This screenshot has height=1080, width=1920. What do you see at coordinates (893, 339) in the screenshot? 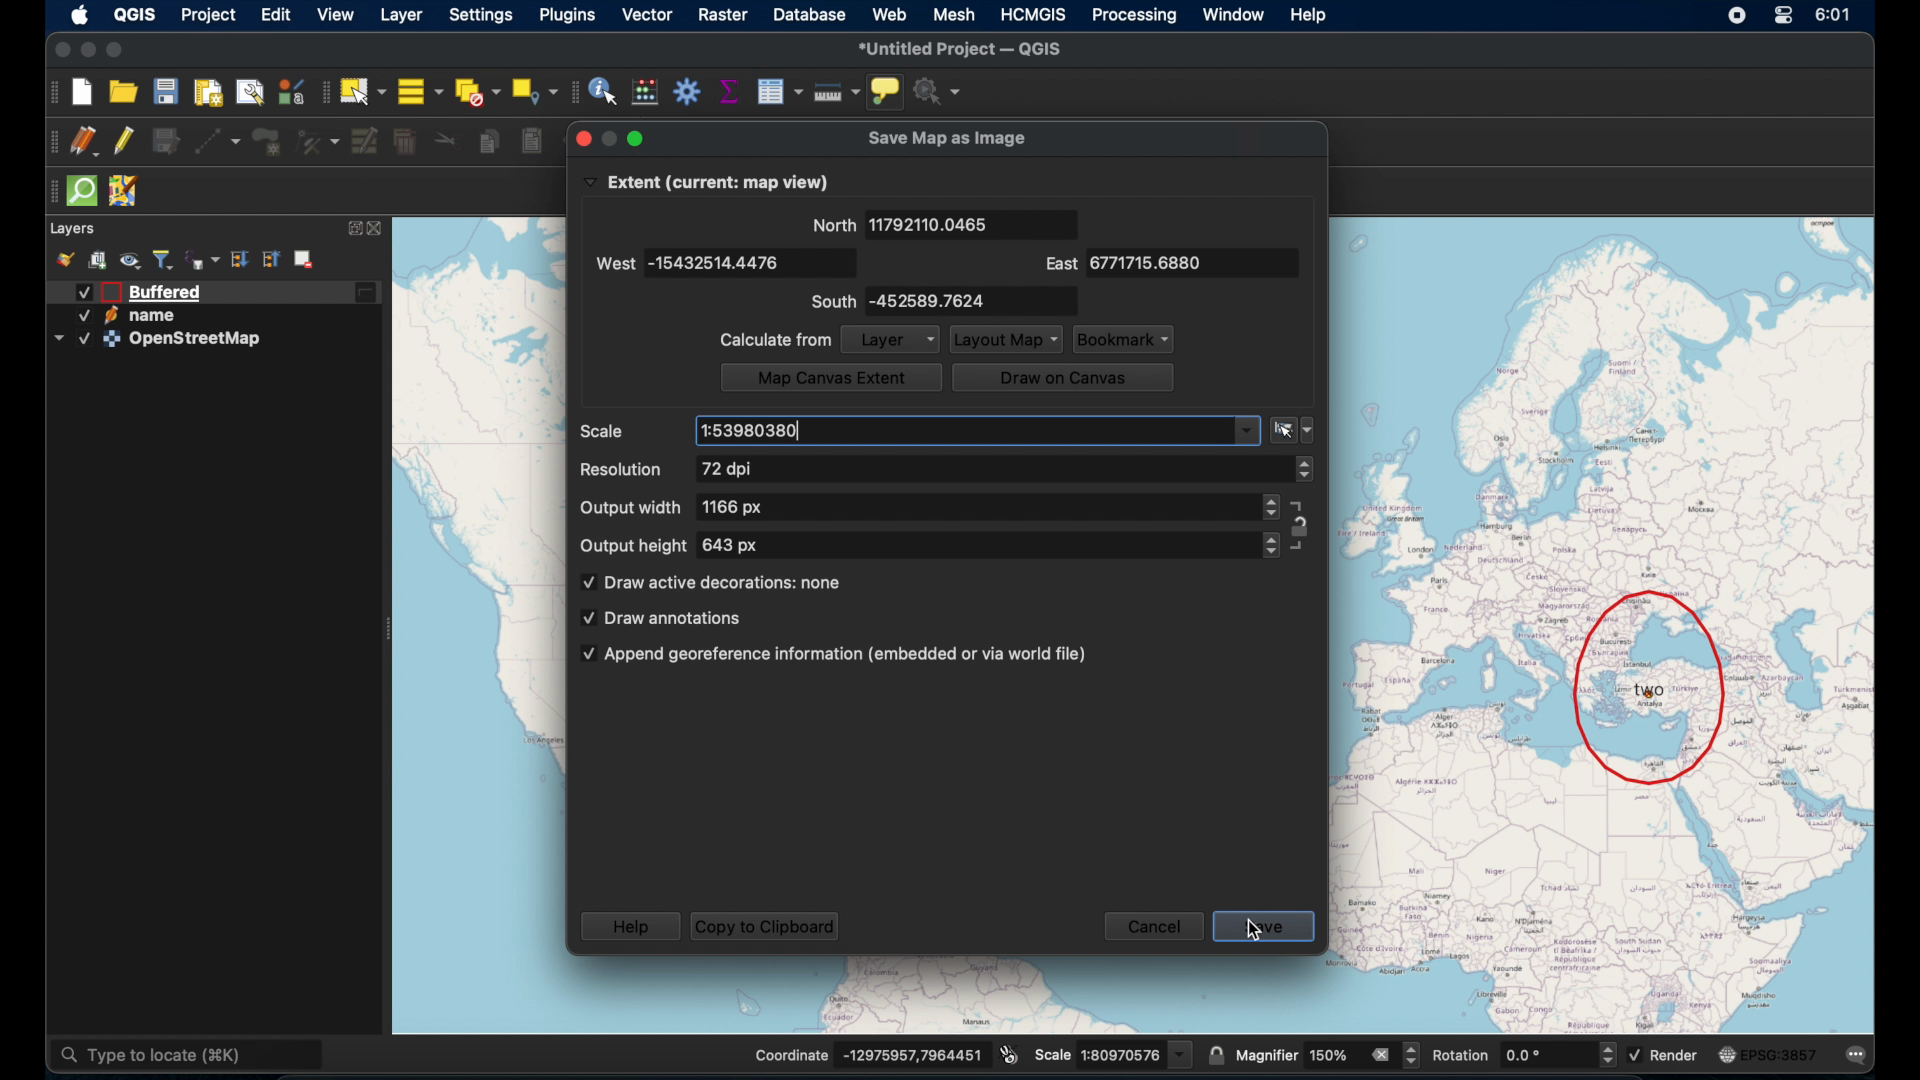
I see `layer` at bounding box center [893, 339].